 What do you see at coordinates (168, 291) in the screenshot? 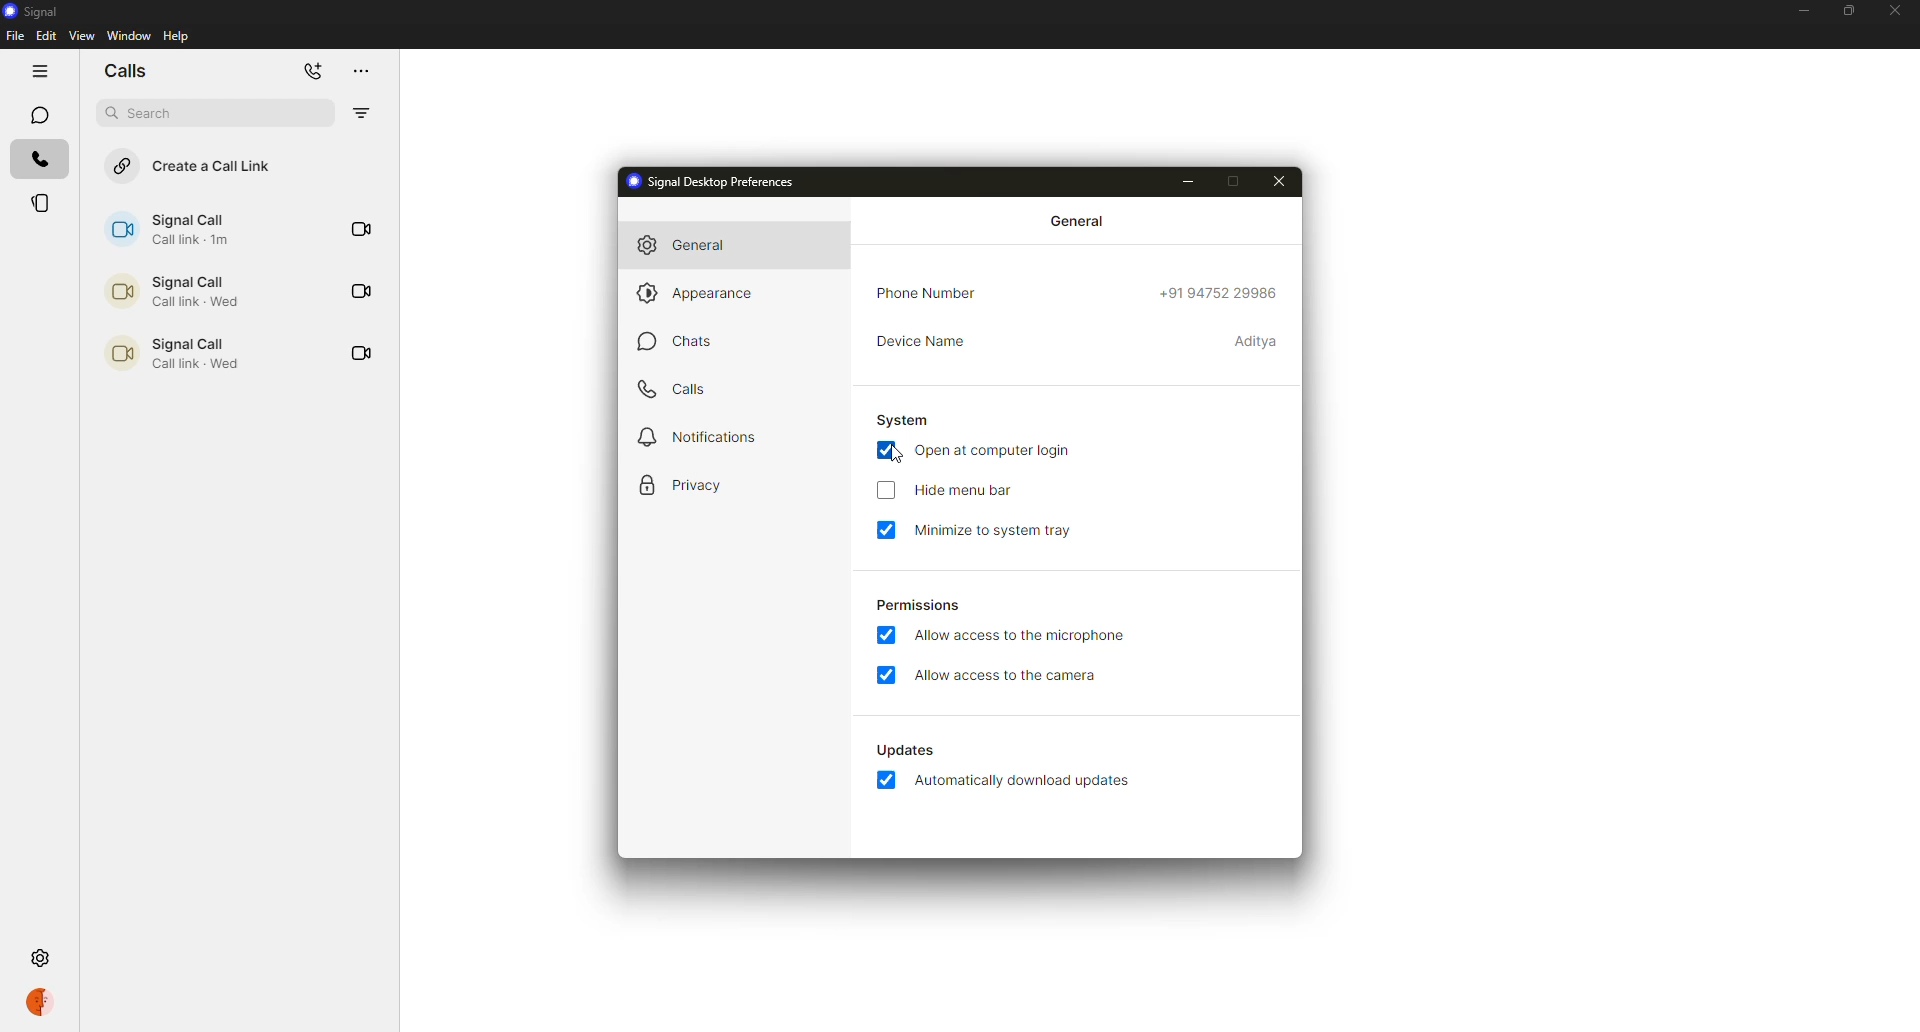
I see `call link` at bounding box center [168, 291].